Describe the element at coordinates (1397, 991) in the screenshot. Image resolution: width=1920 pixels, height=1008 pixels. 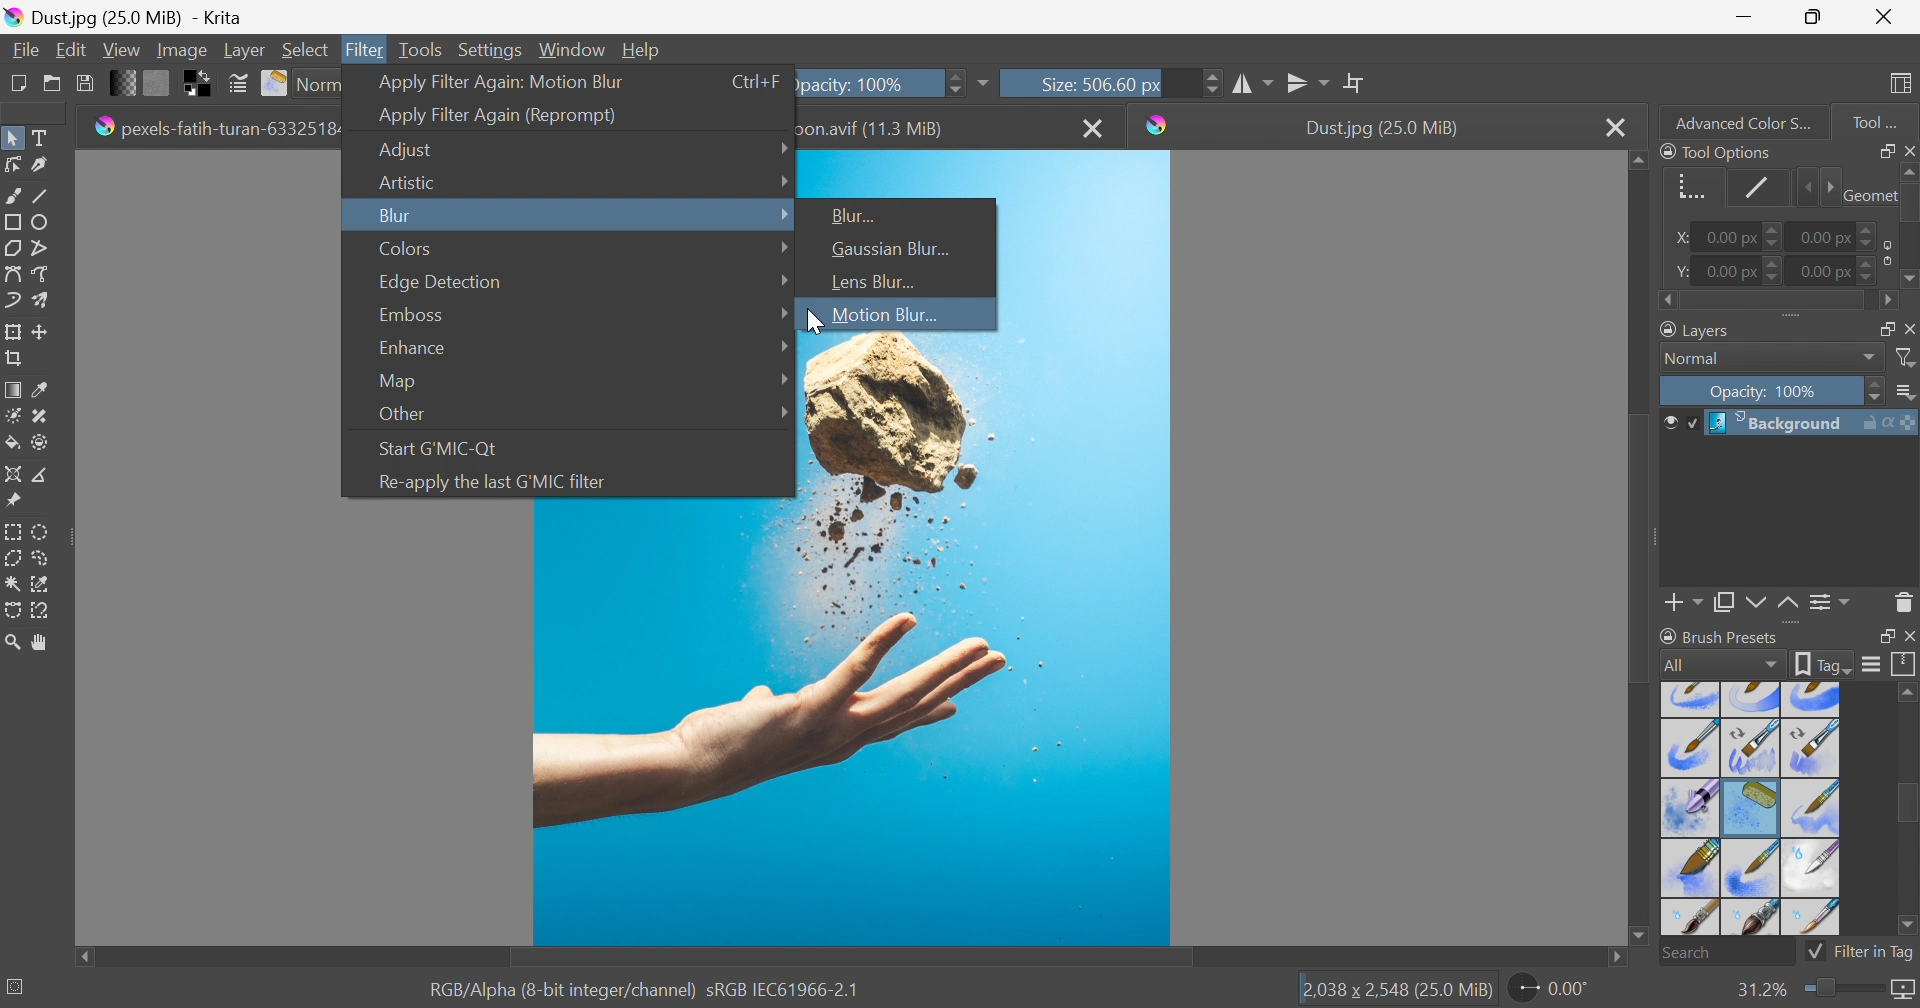
I see `2,038*2,548 (25.0 MB)` at that location.